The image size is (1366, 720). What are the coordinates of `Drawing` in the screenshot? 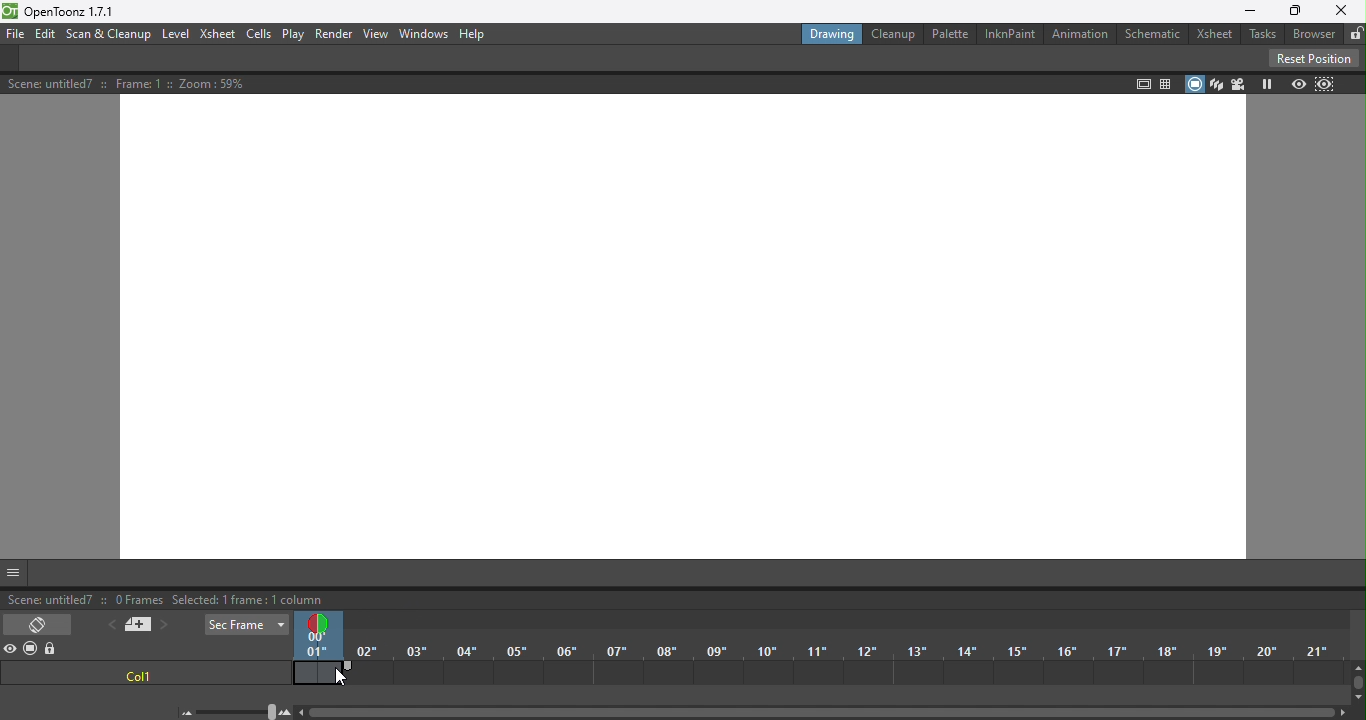 It's located at (835, 34).